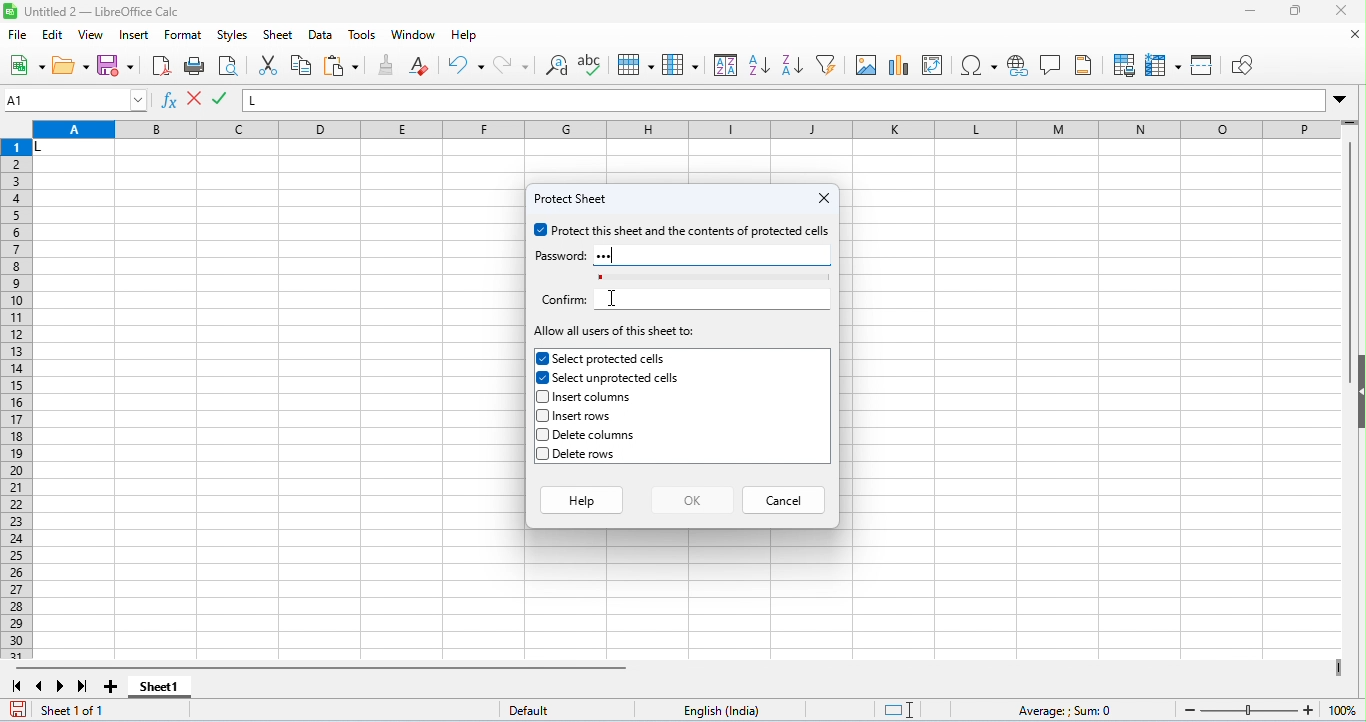 The image size is (1366, 722). Describe the element at coordinates (979, 65) in the screenshot. I see `insert special characters` at that location.